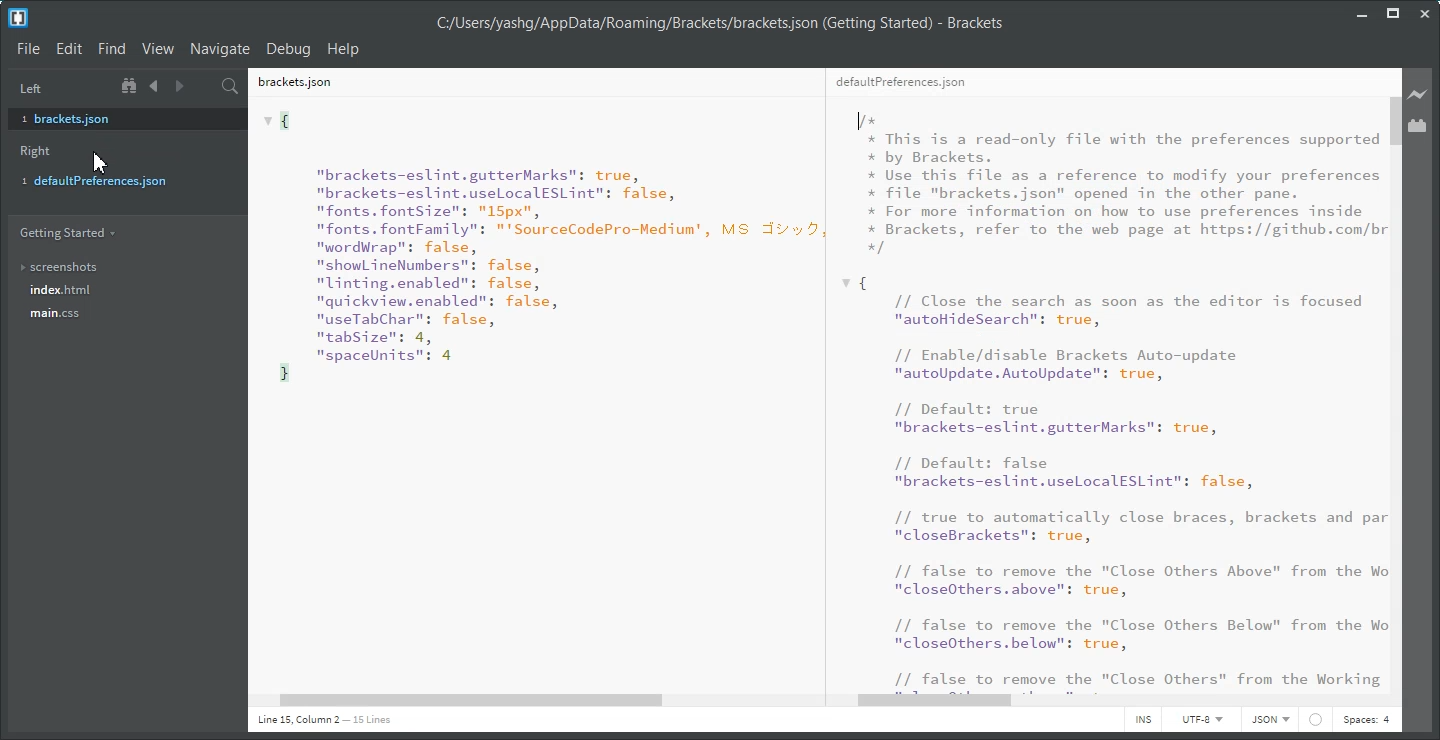  I want to click on Minimize, so click(1363, 12).